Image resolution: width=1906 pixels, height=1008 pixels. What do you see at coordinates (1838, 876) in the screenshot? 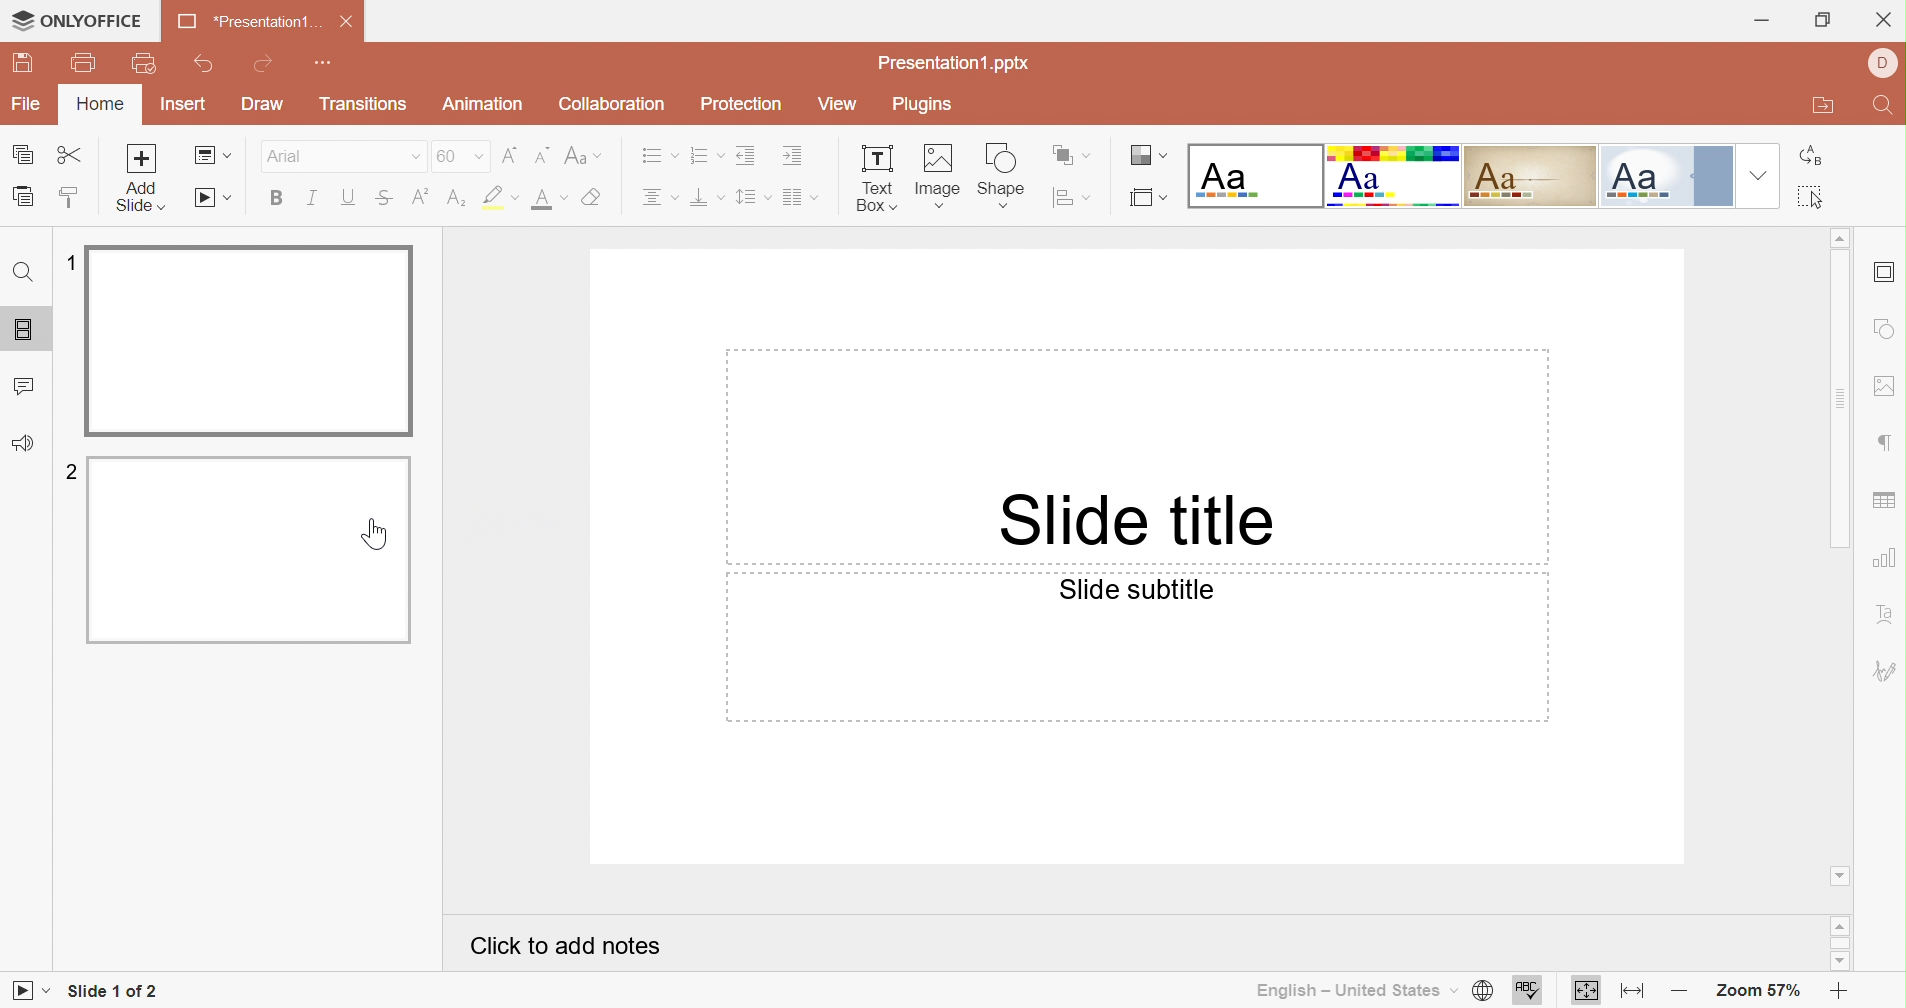
I see `Scroll Down` at bounding box center [1838, 876].